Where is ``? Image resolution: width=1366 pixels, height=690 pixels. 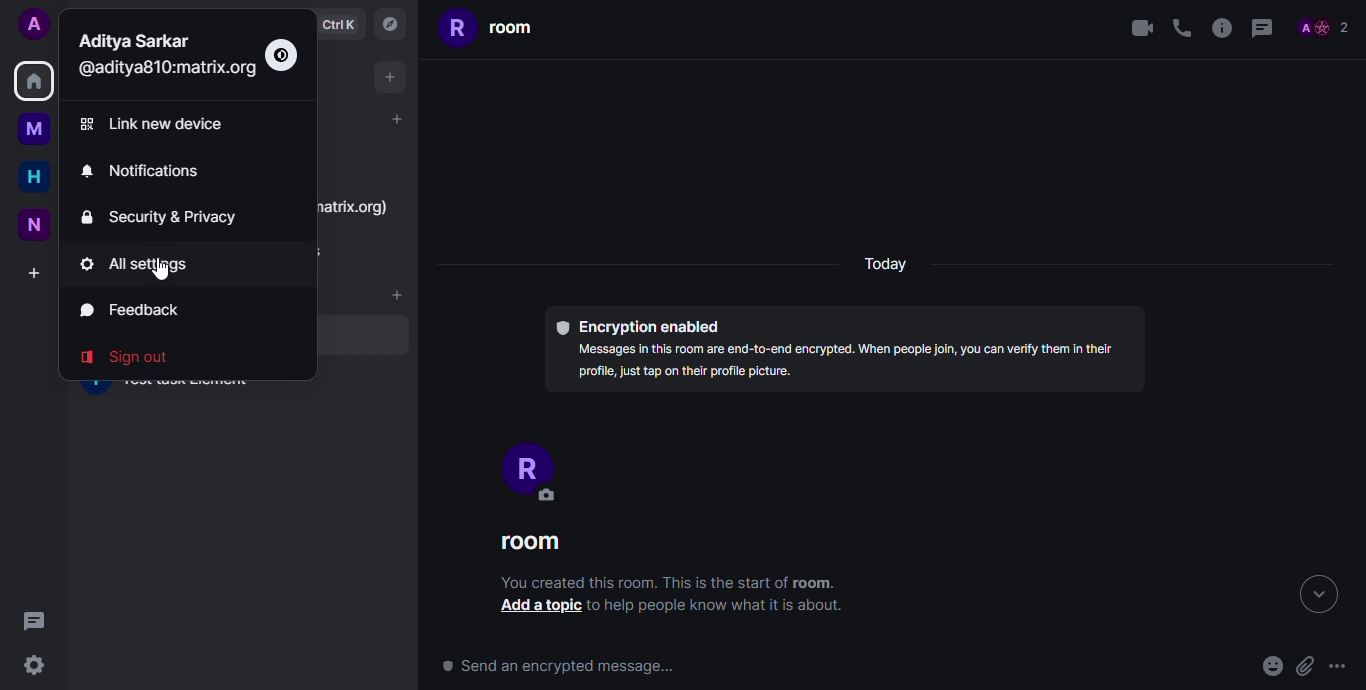
 is located at coordinates (158, 272).